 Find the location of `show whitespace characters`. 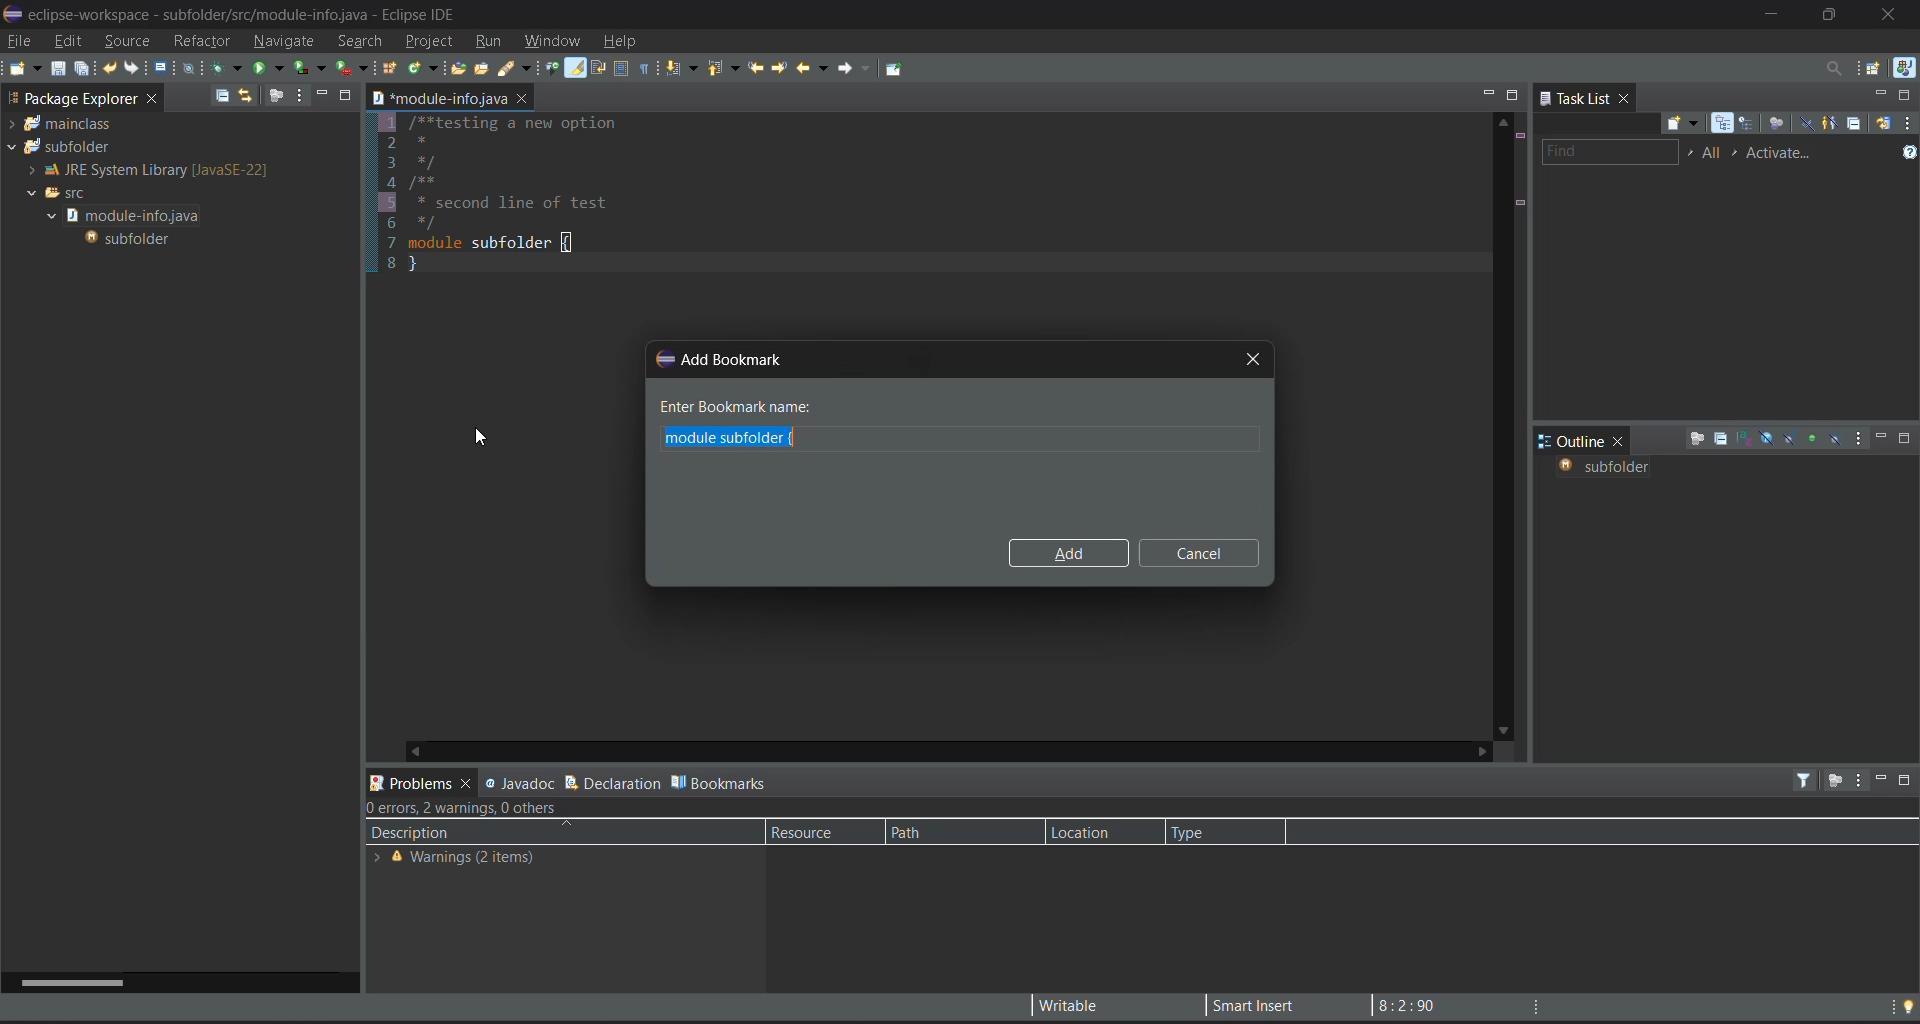

show whitespace characters is located at coordinates (646, 68).